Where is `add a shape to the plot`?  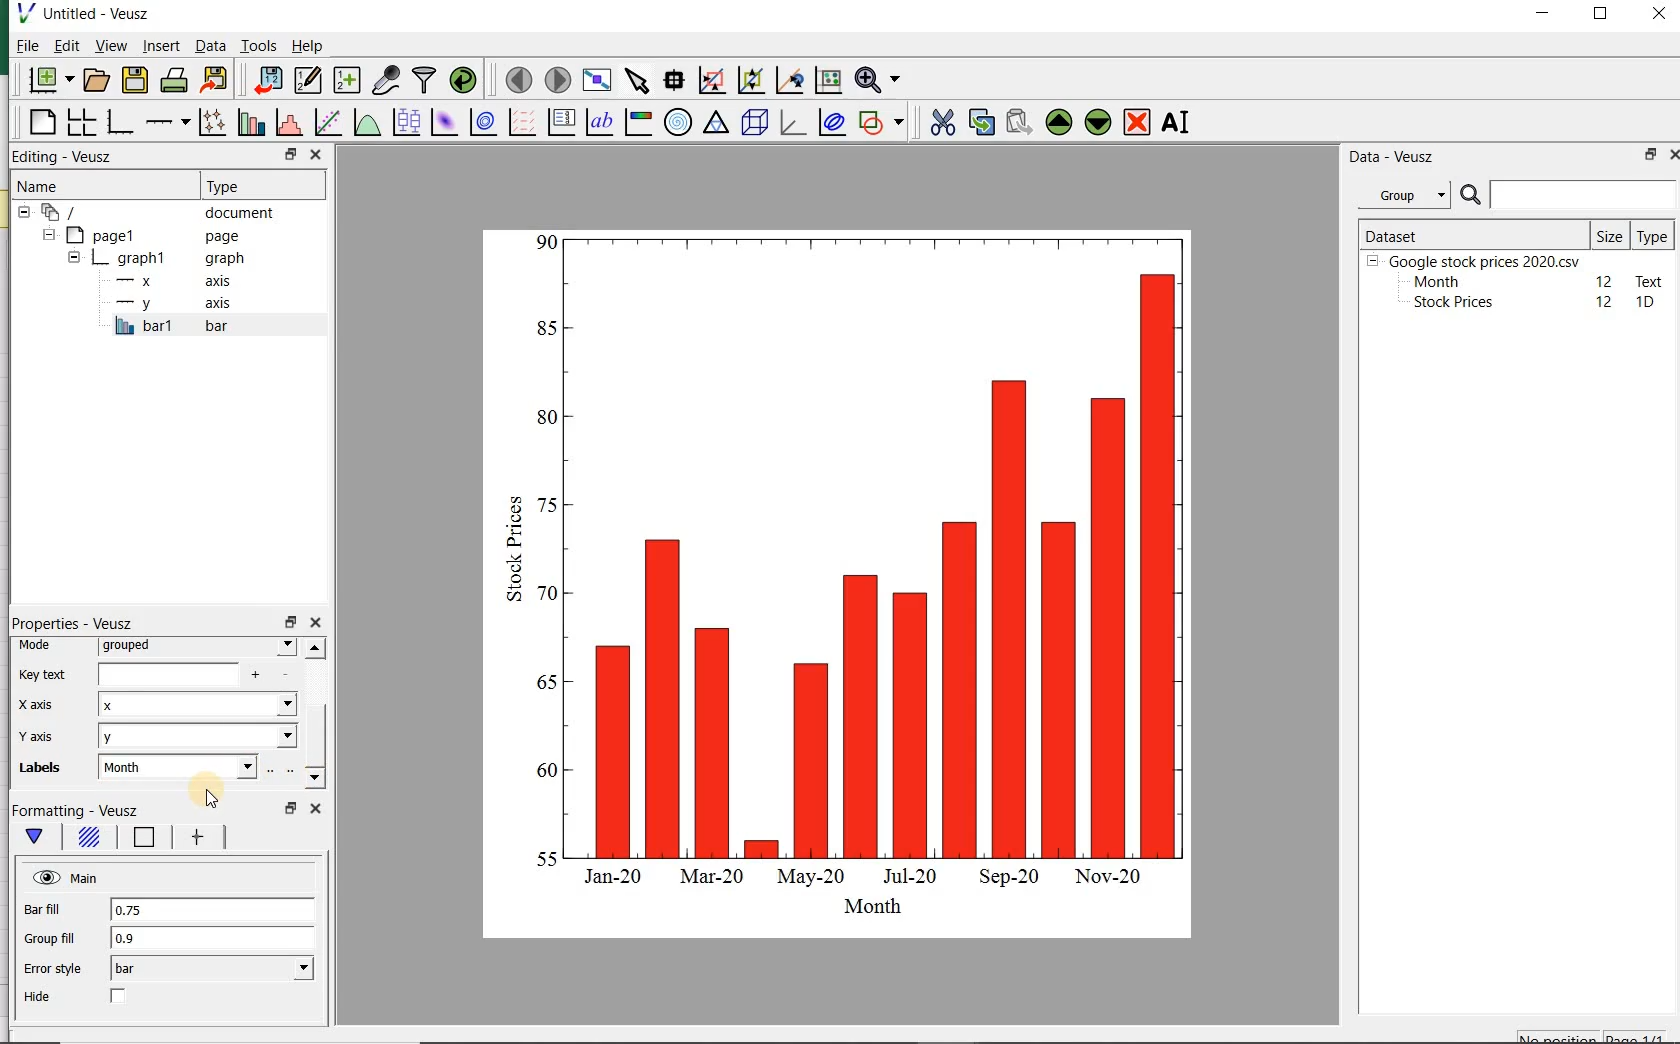
add a shape to the plot is located at coordinates (882, 123).